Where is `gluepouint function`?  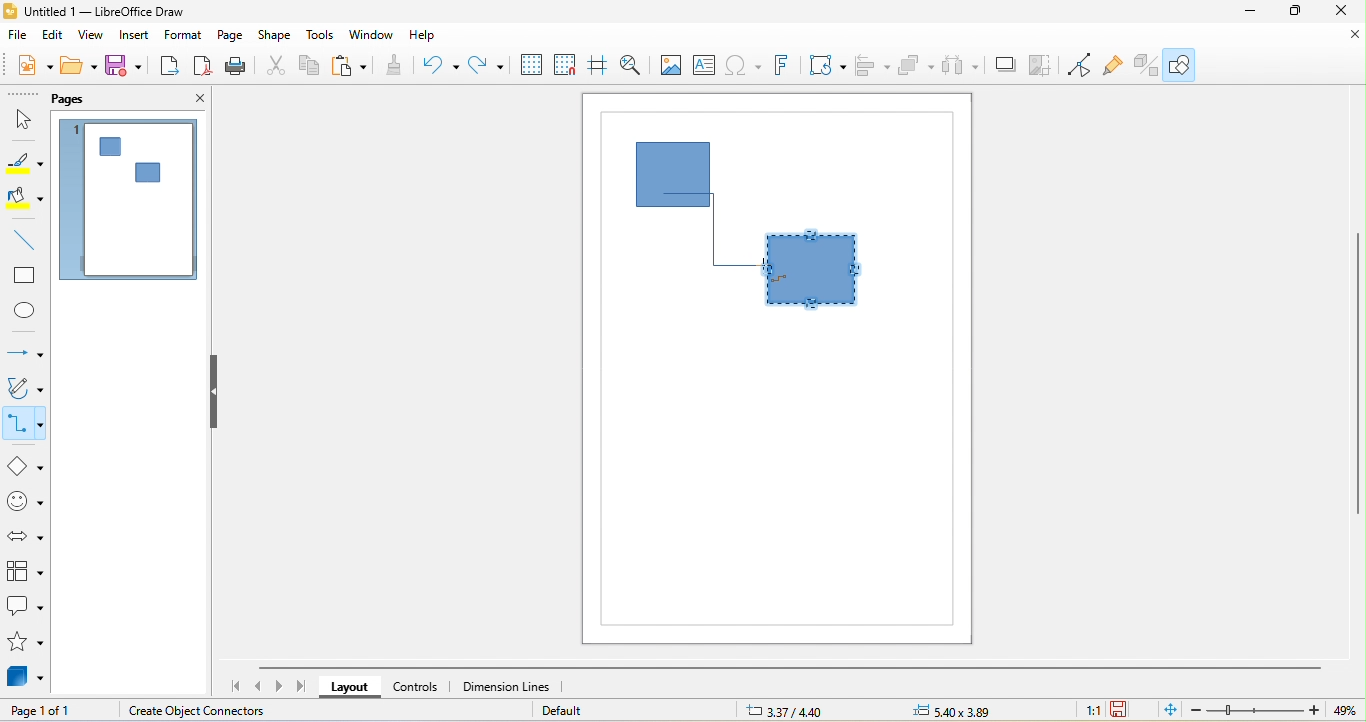
gluepouint function is located at coordinates (1117, 64).